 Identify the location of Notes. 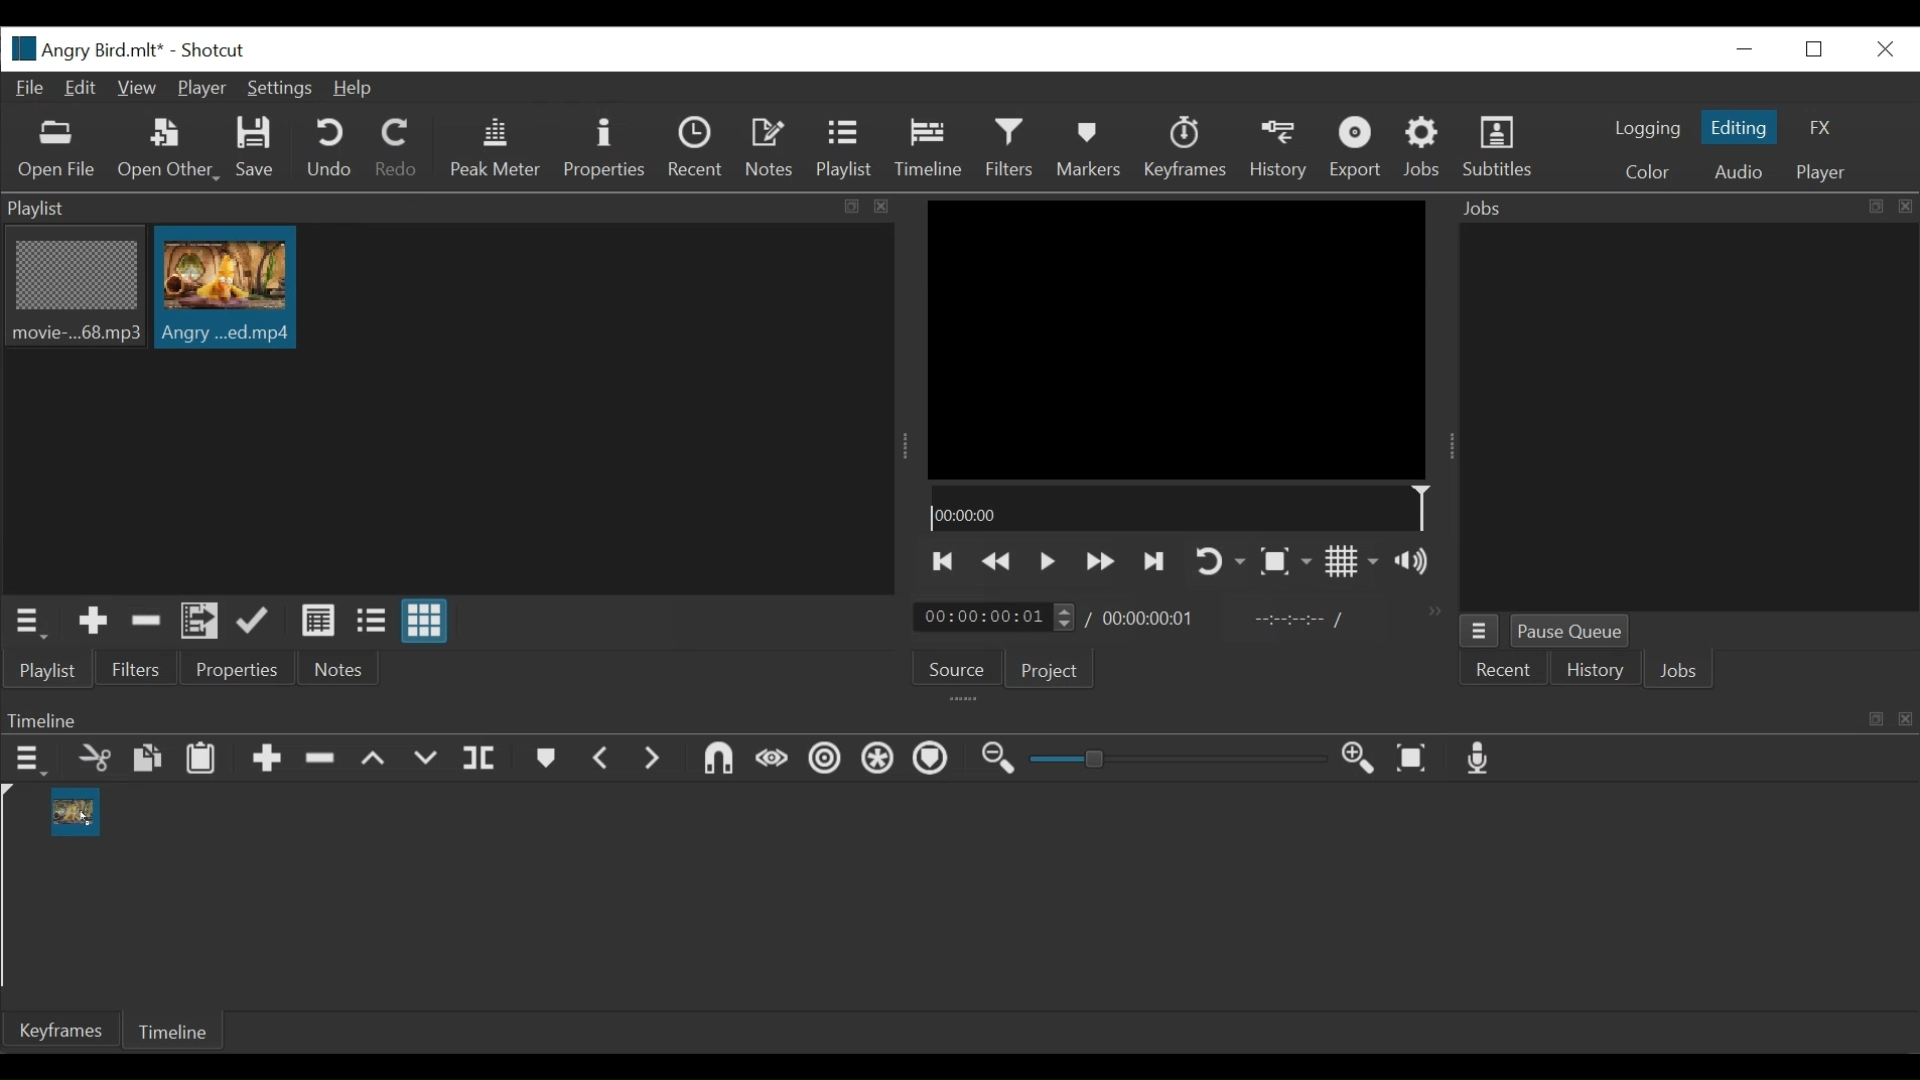
(772, 148).